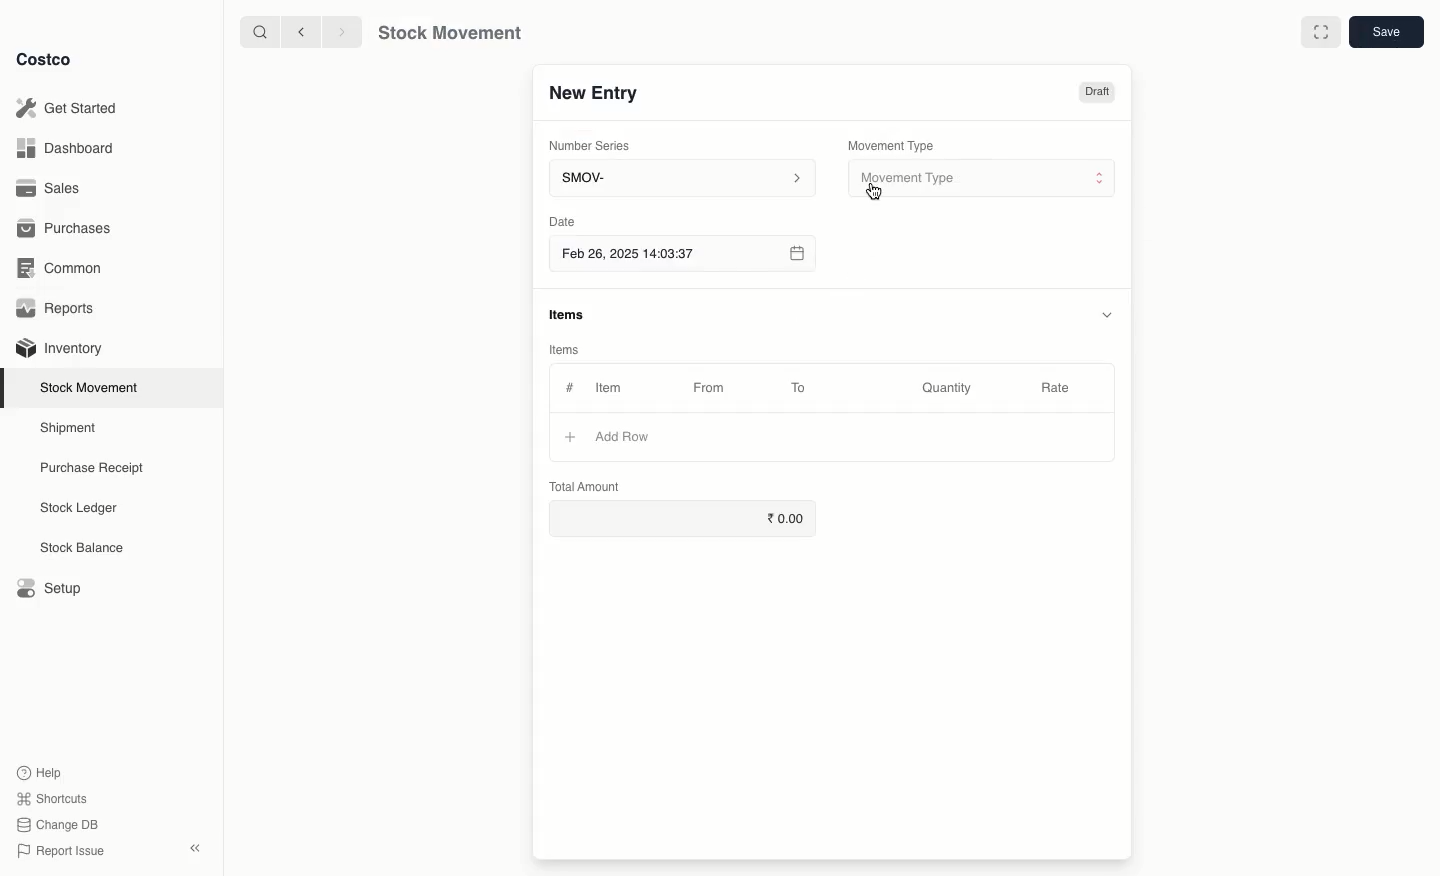 This screenshot has height=876, width=1440. What do you see at coordinates (1105, 314) in the screenshot?
I see `hide` at bounding box center [1105, 314].